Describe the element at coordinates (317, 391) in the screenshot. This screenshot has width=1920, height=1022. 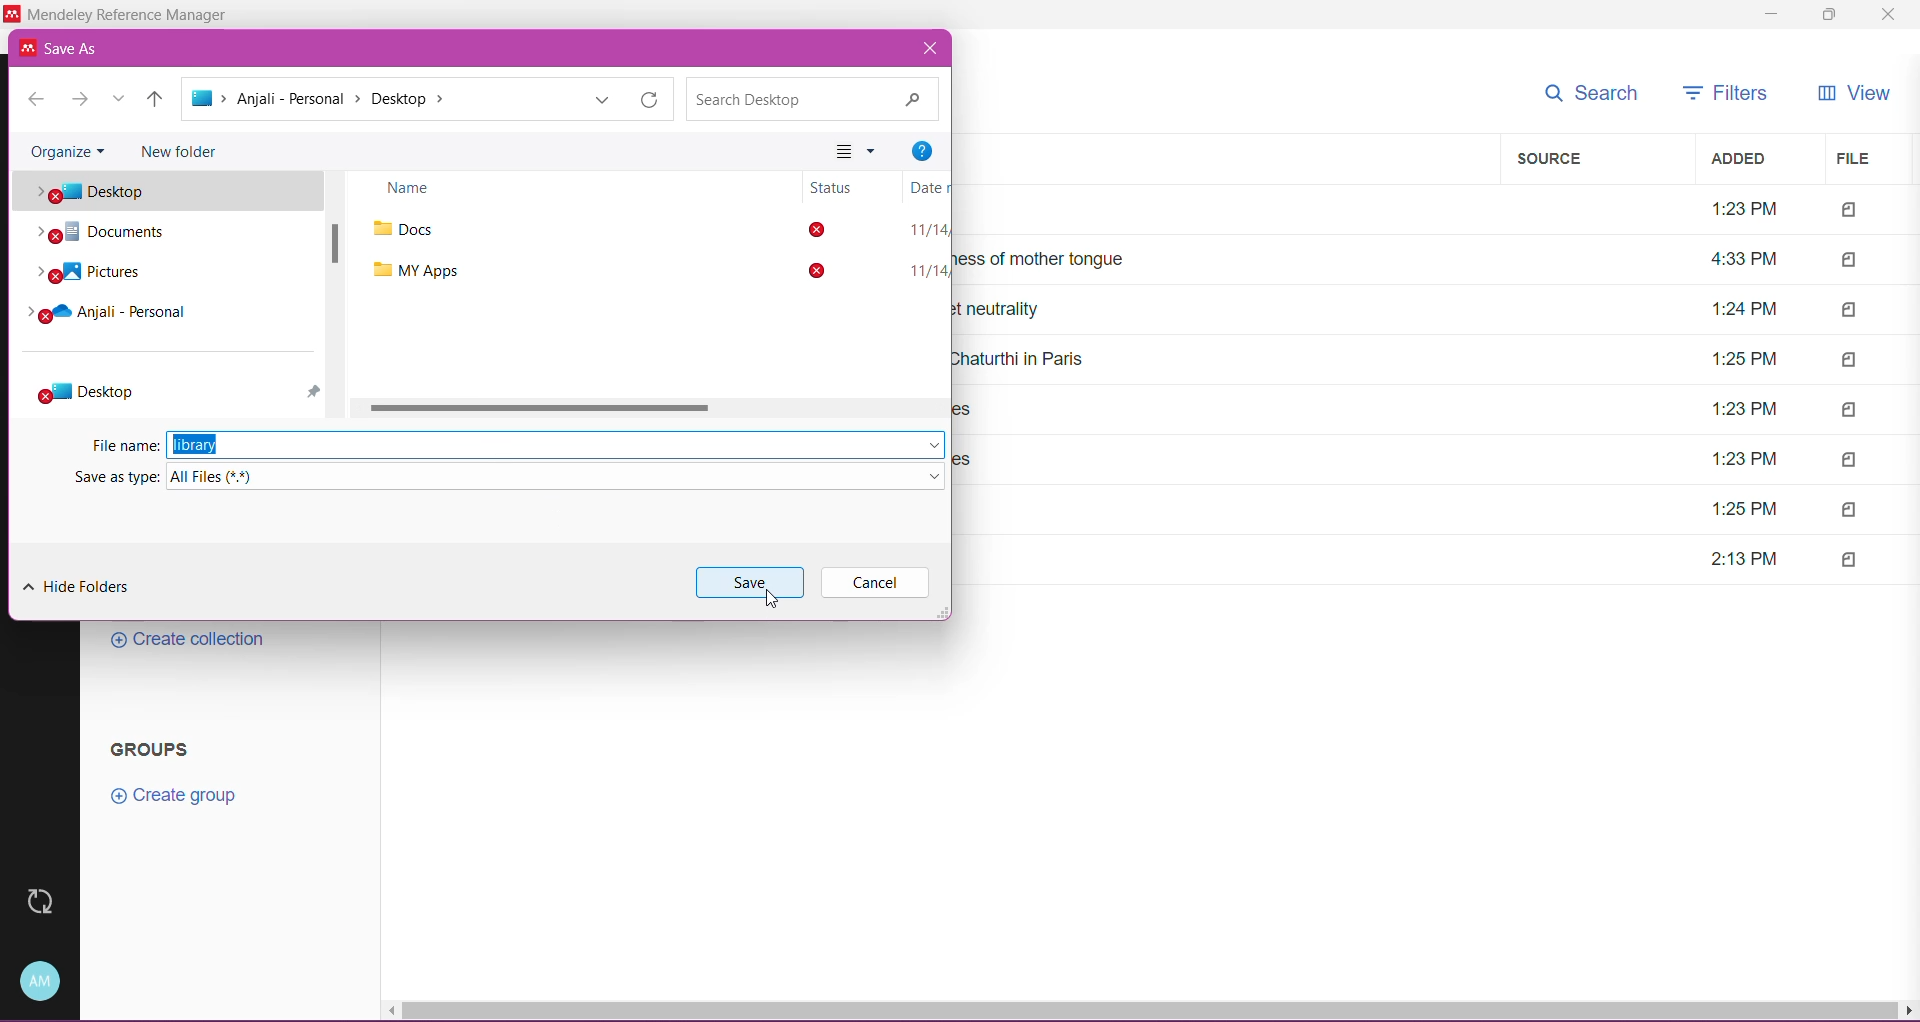
I see `pin` at that location.